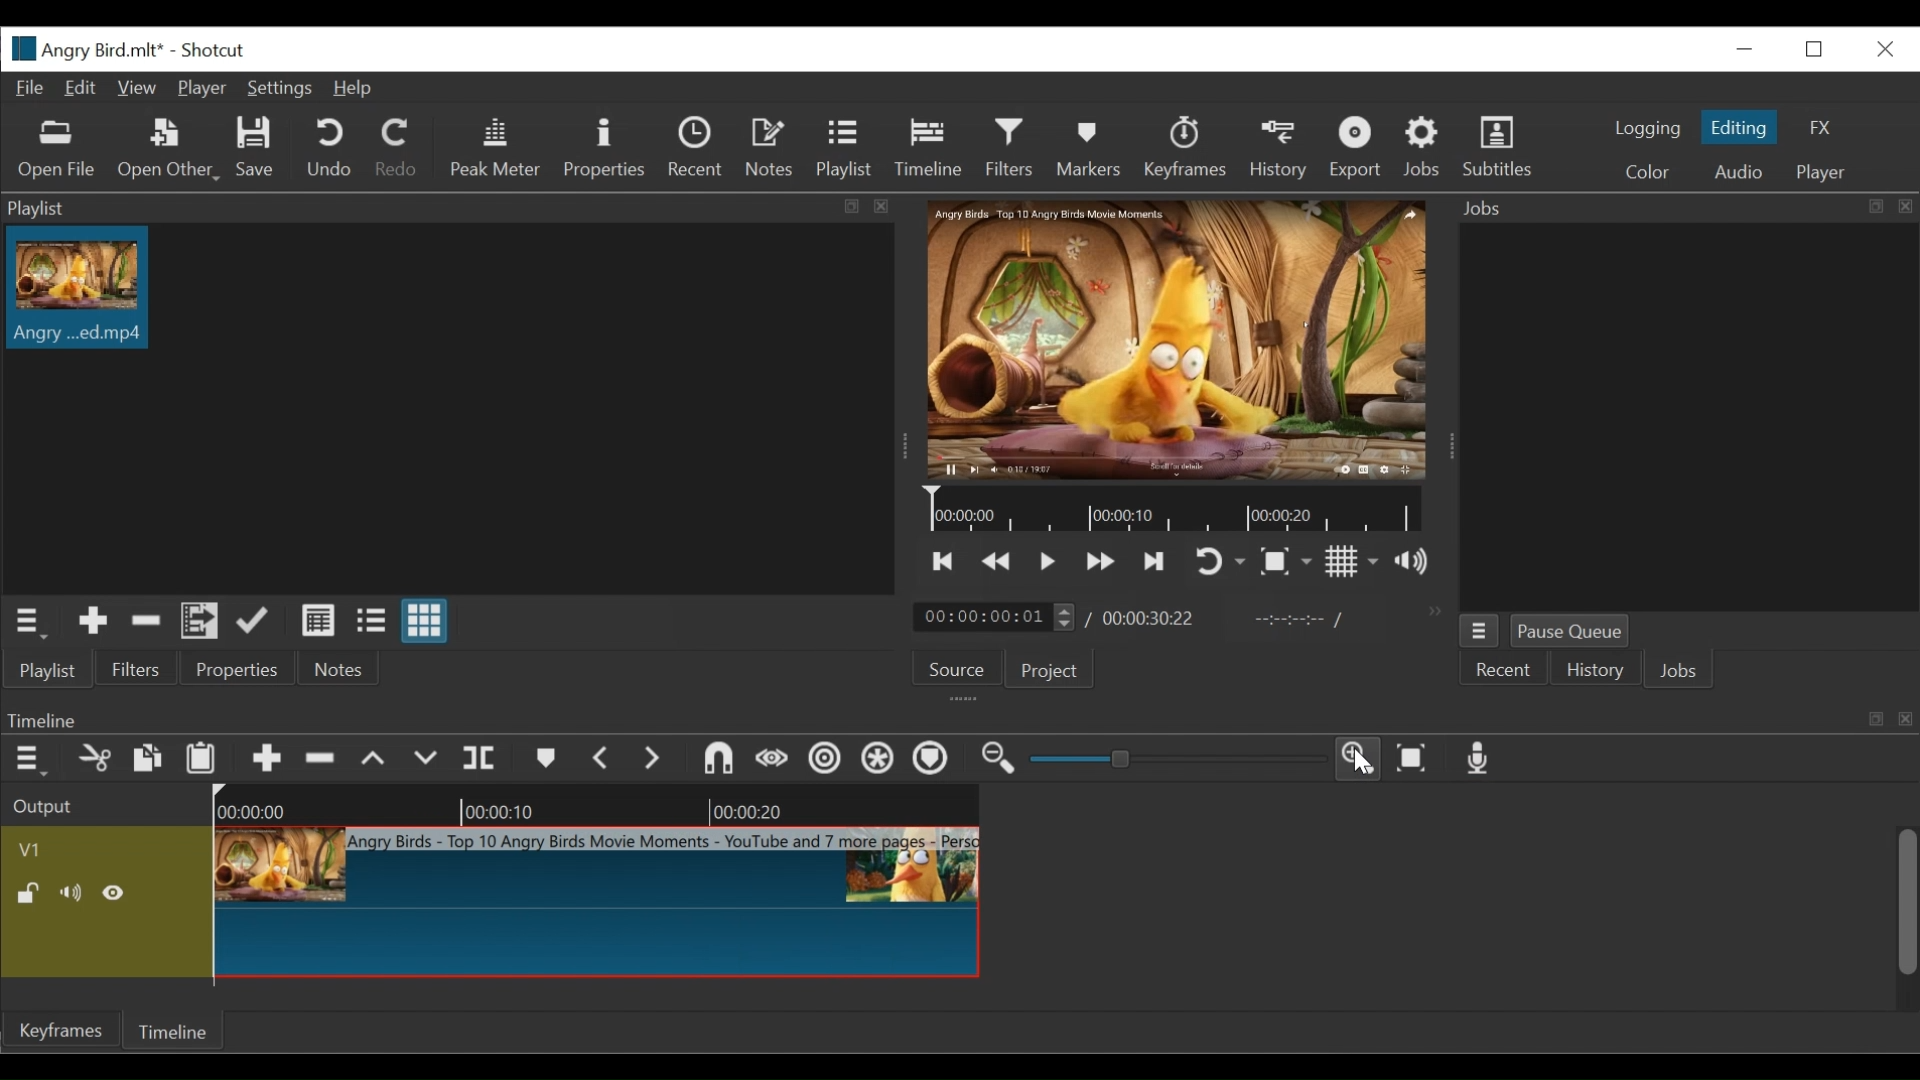 This screenshot has width=1920, height=1080. I want to click on In point, so click(1298, 619).